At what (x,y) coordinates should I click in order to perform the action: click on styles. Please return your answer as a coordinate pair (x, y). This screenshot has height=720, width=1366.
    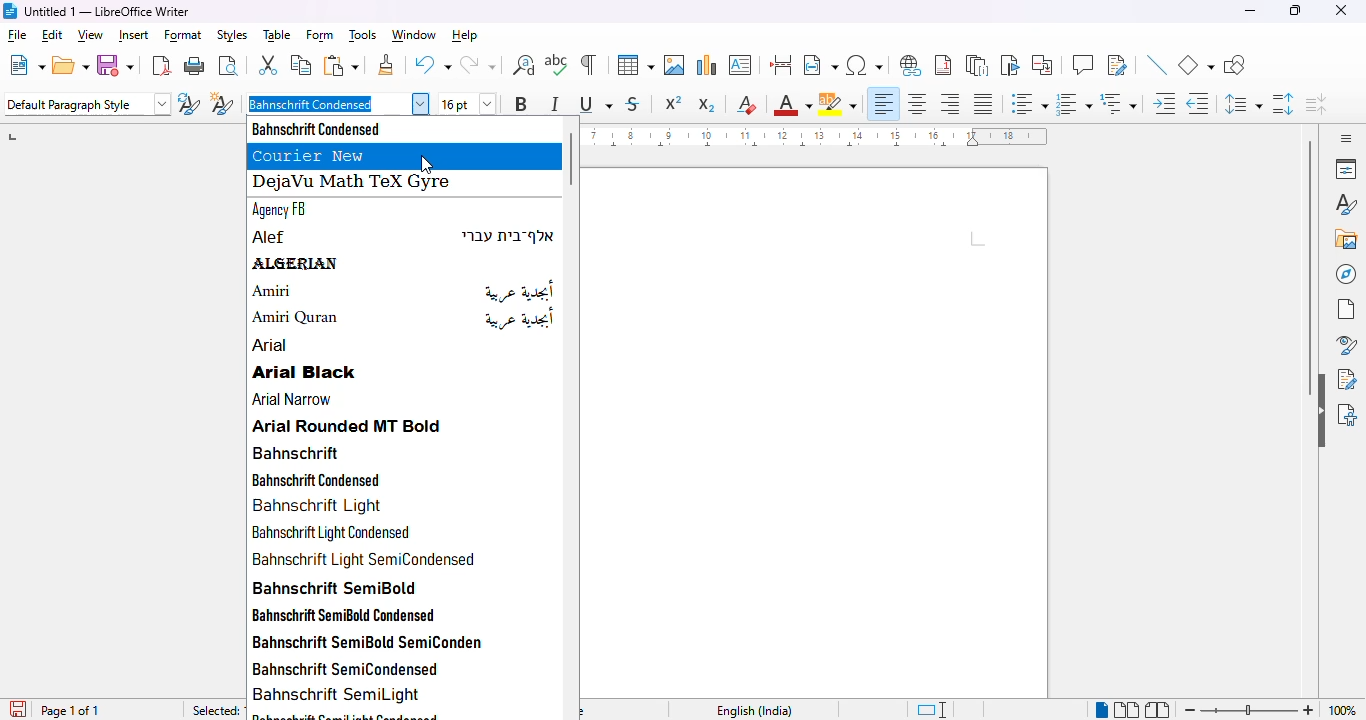
    Looking at the image, I should click on (231, 35).